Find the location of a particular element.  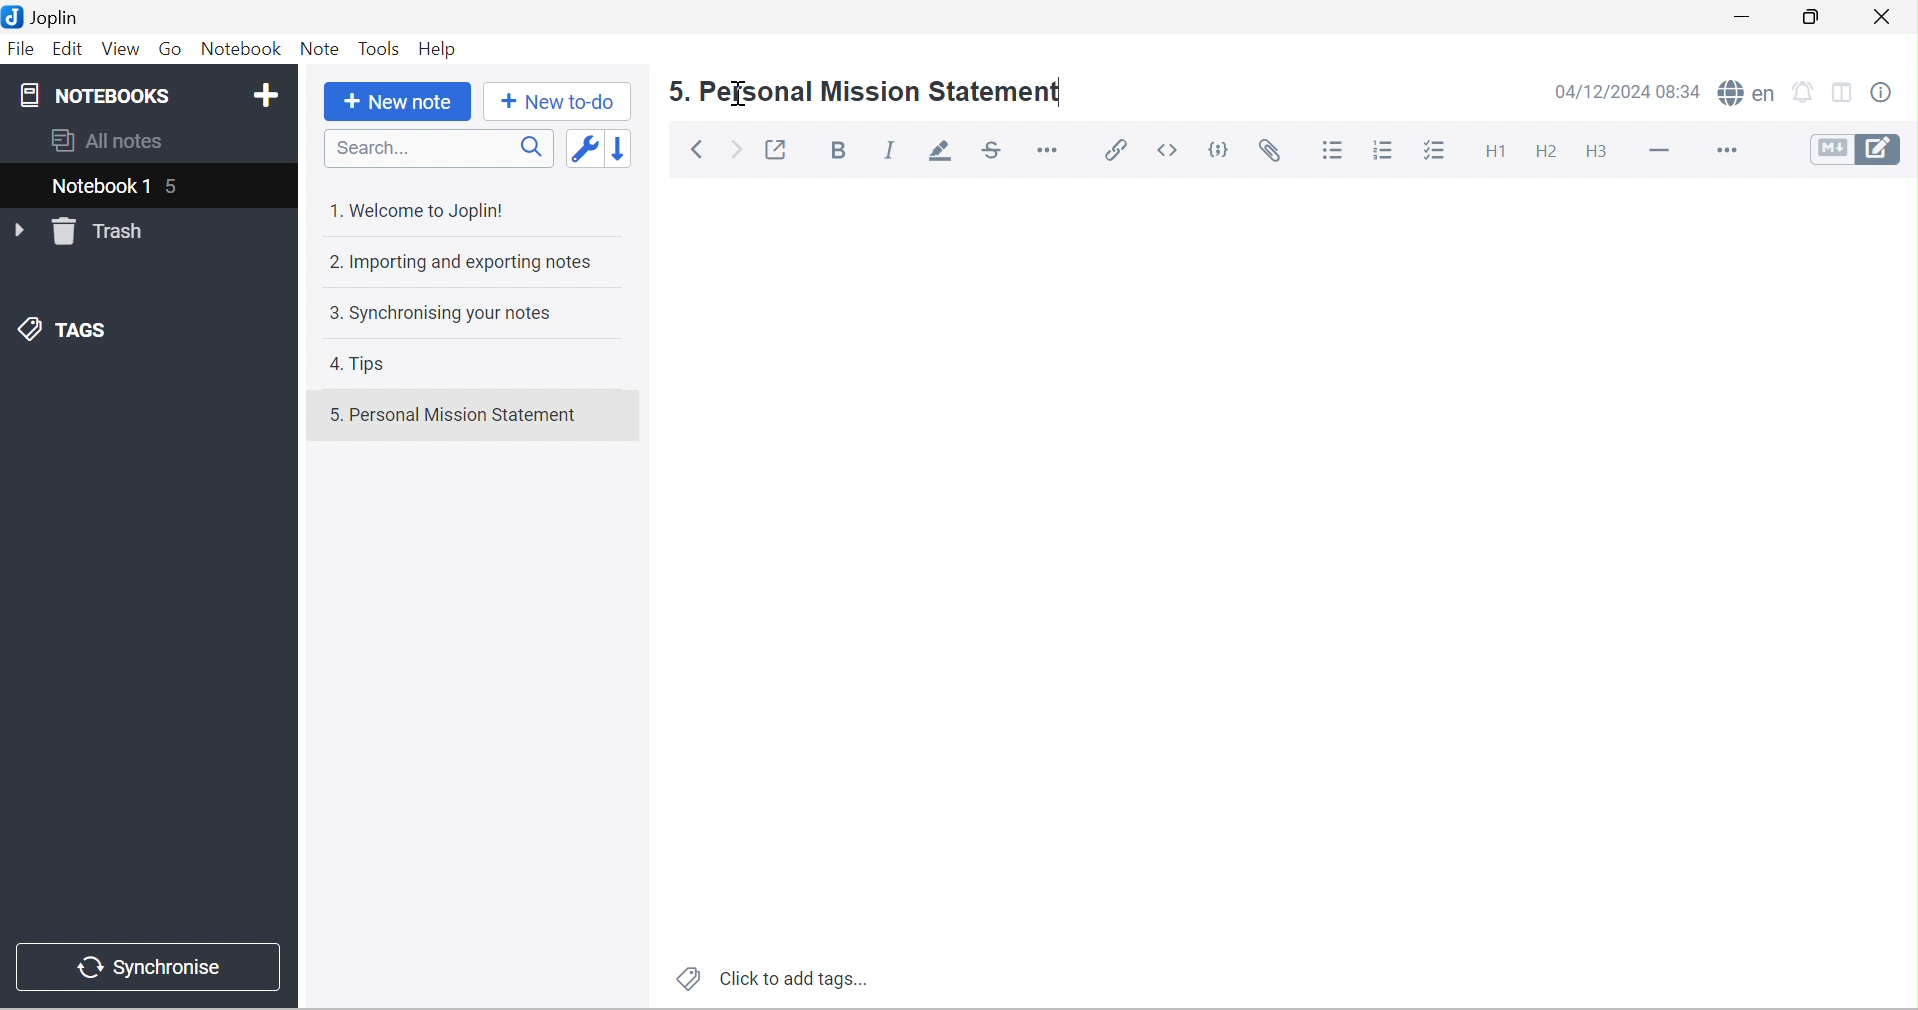

Strikethrough is located at coordinates (994, 149).